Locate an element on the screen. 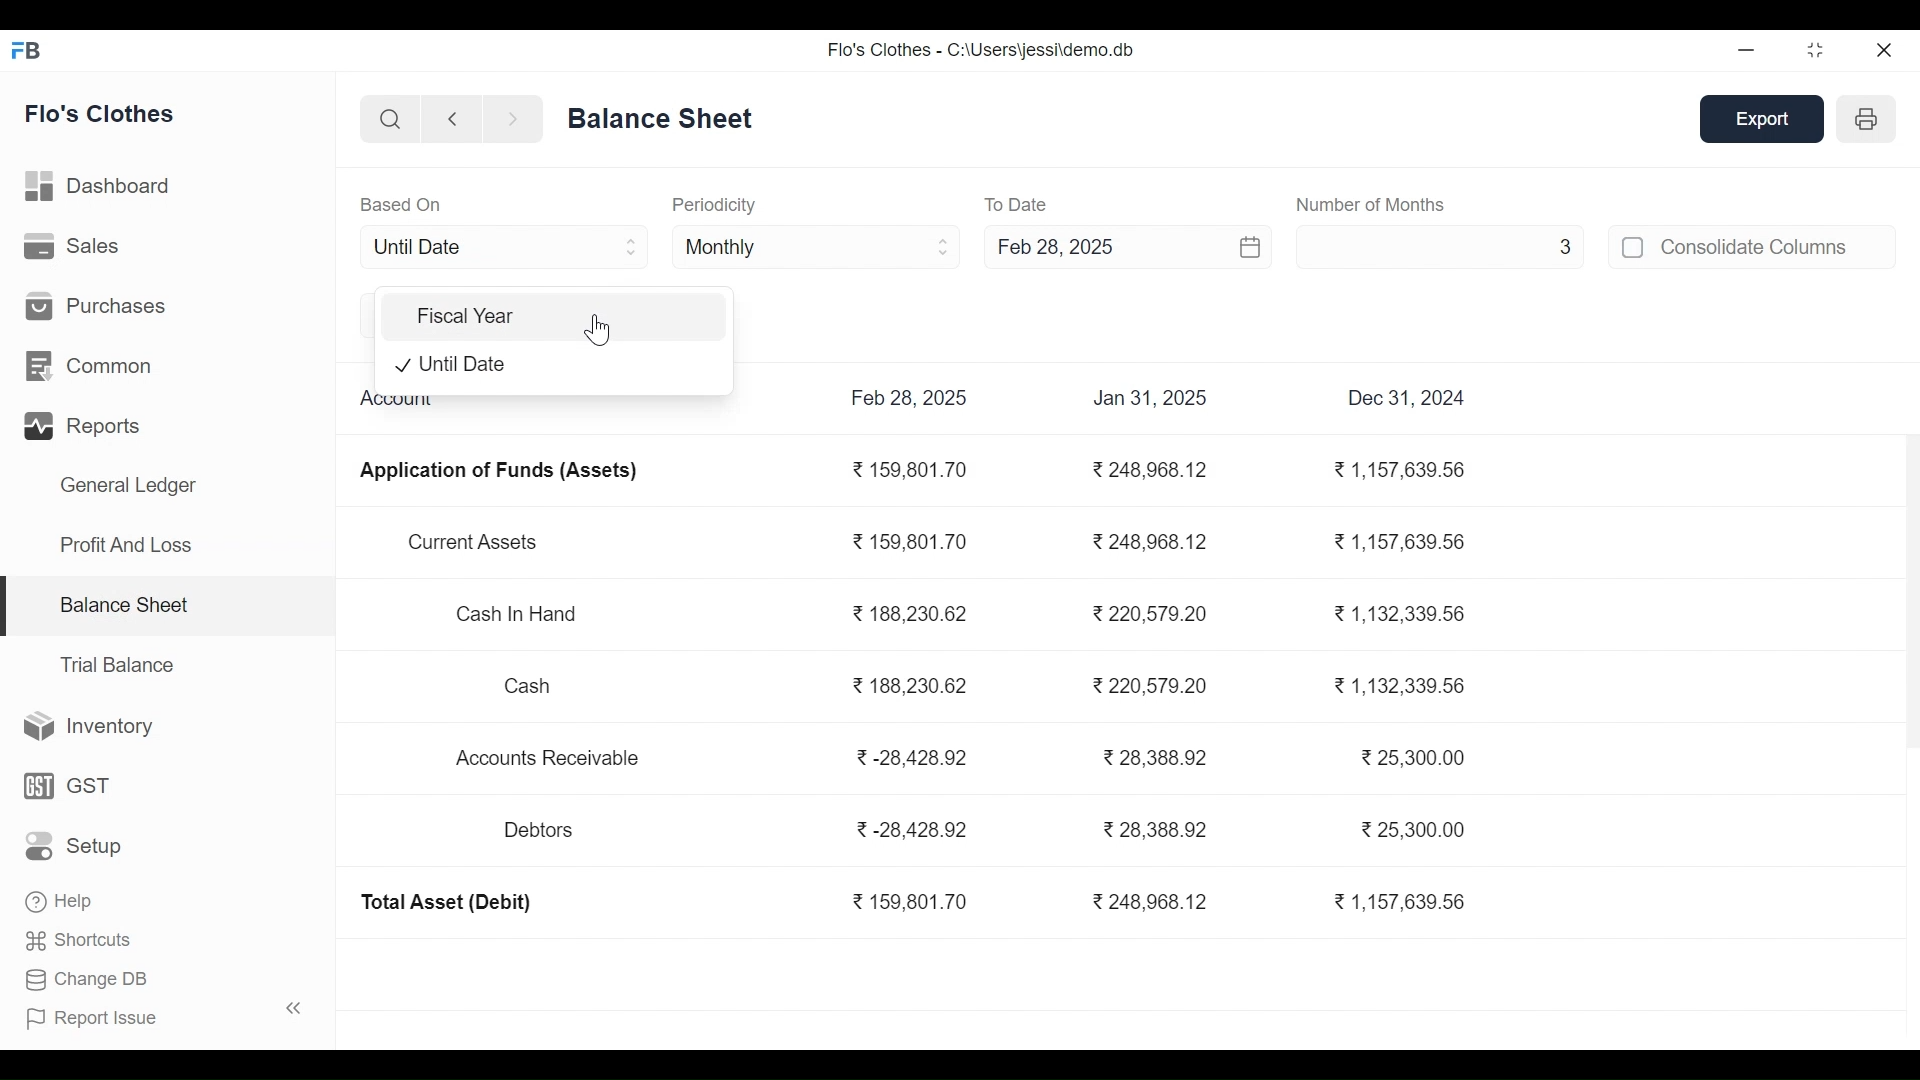 The width and height of the screenshot is (1920, 1080). Monthly is located at coordinates (818, 245).